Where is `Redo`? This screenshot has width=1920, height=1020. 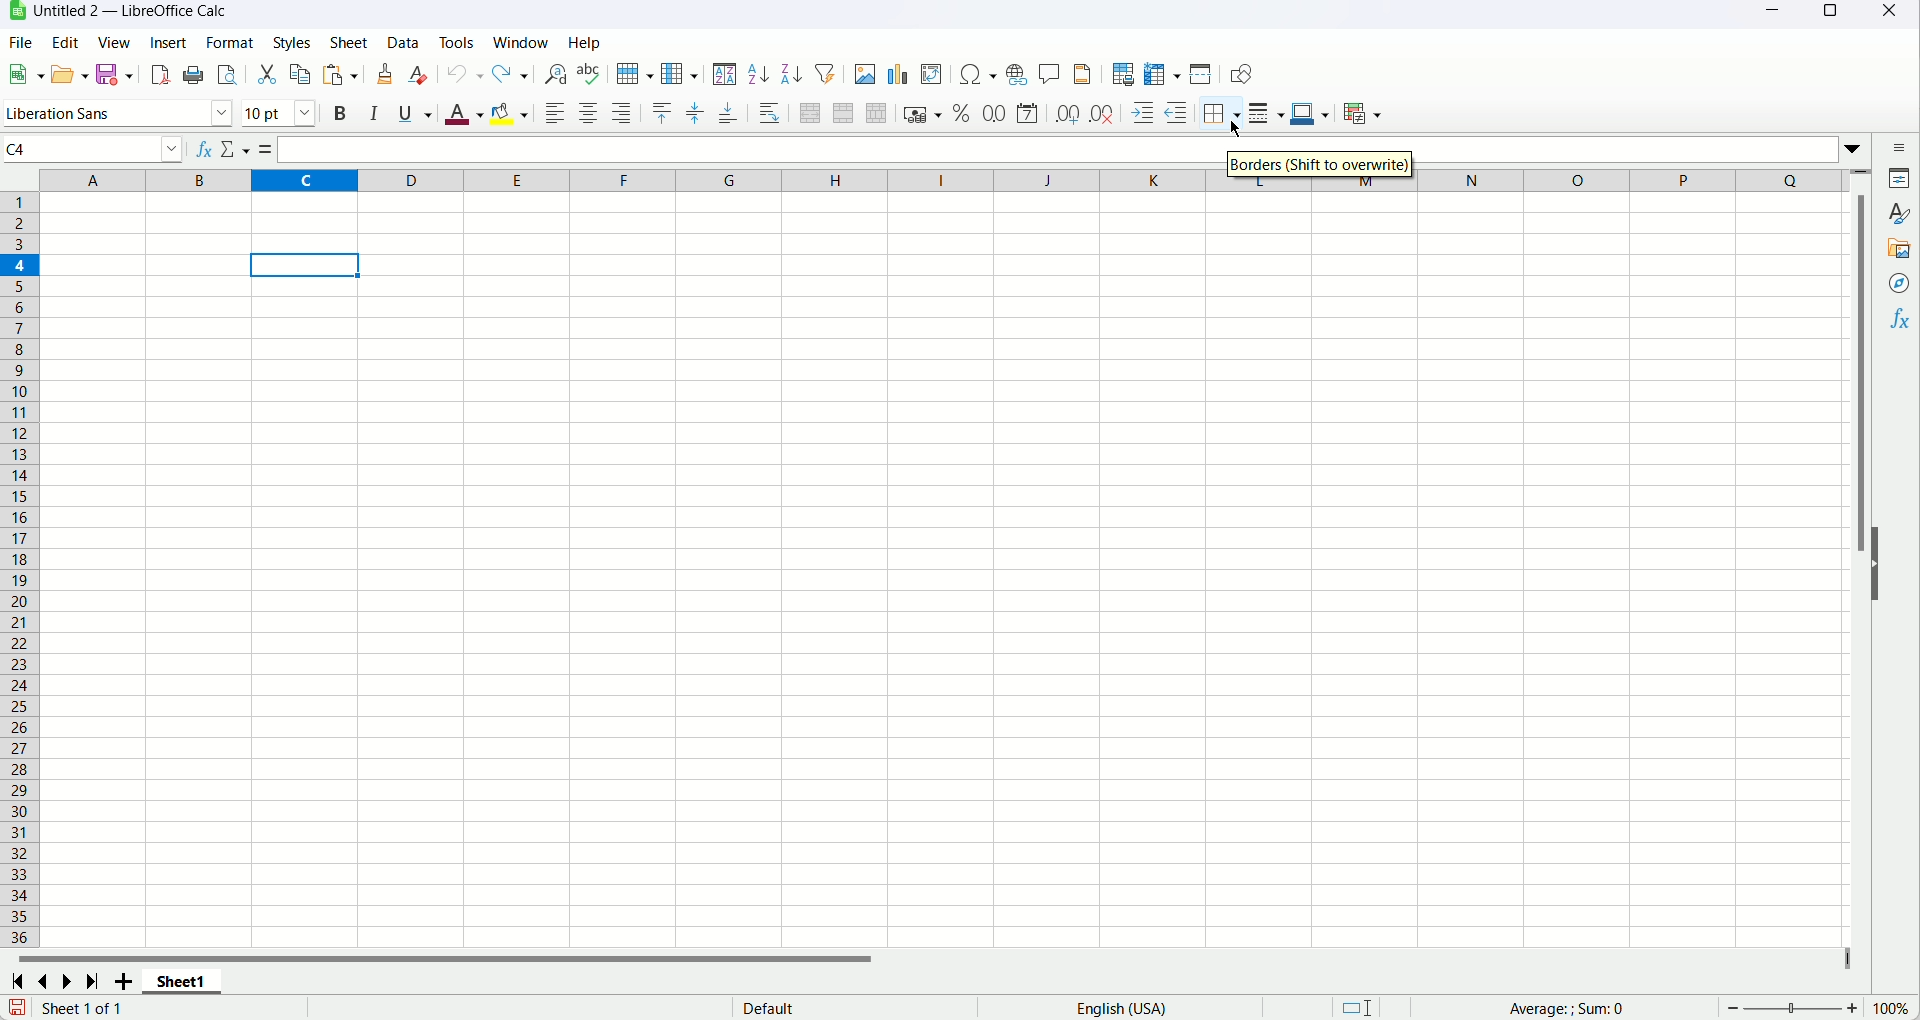
Redo is located at coordinates (510, 74).